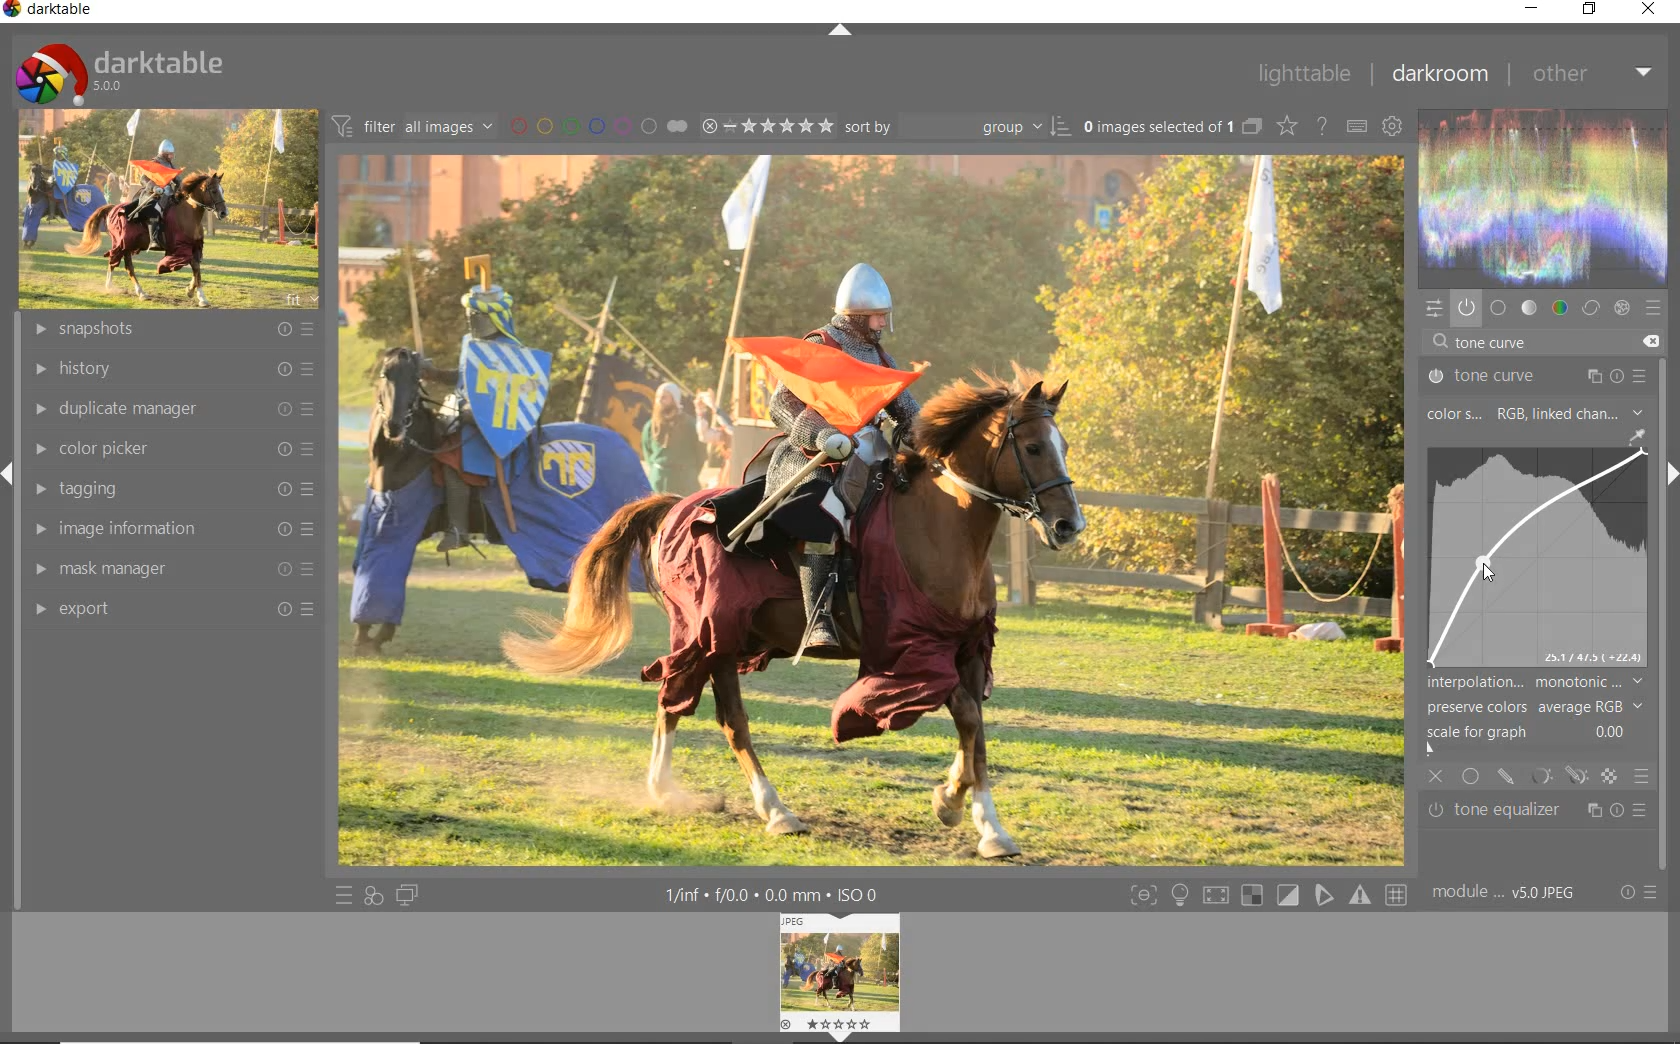  Describe the element at coordinates (1264, 895) in the screenshot. I see `toggle modes` at that location.